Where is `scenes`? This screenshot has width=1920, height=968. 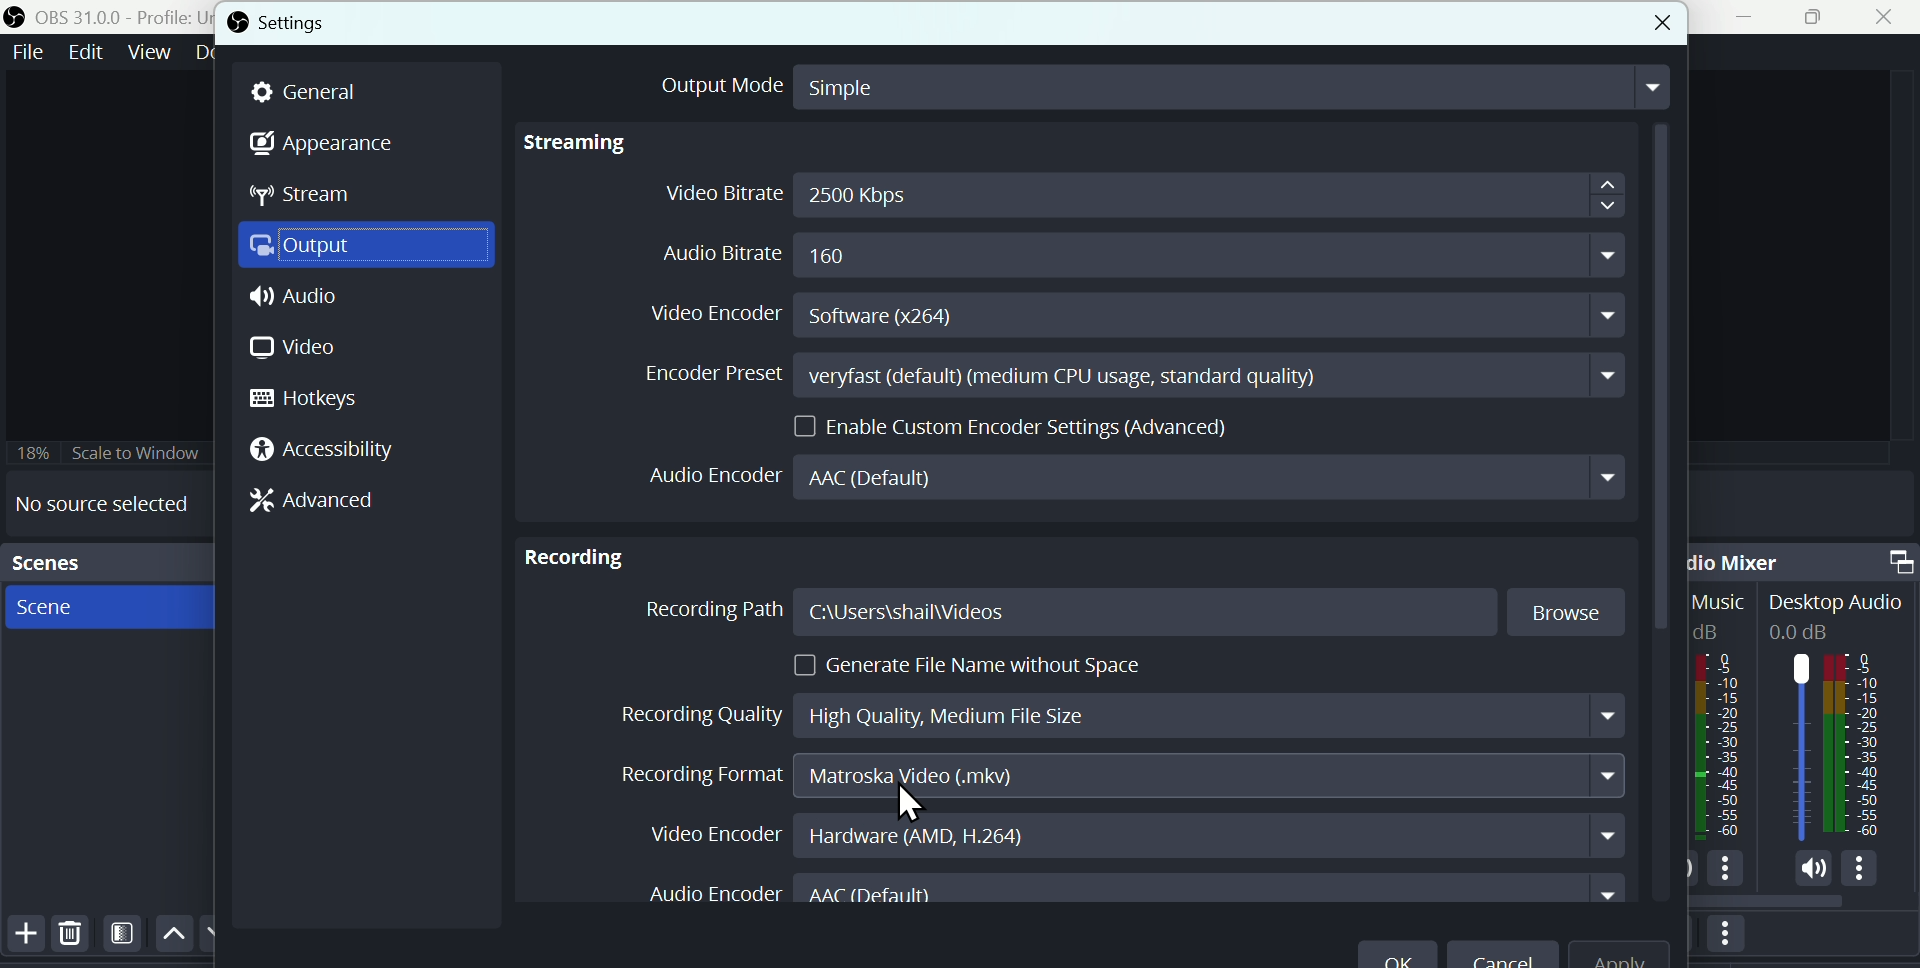
scenes is located at coordinates (106, 565).